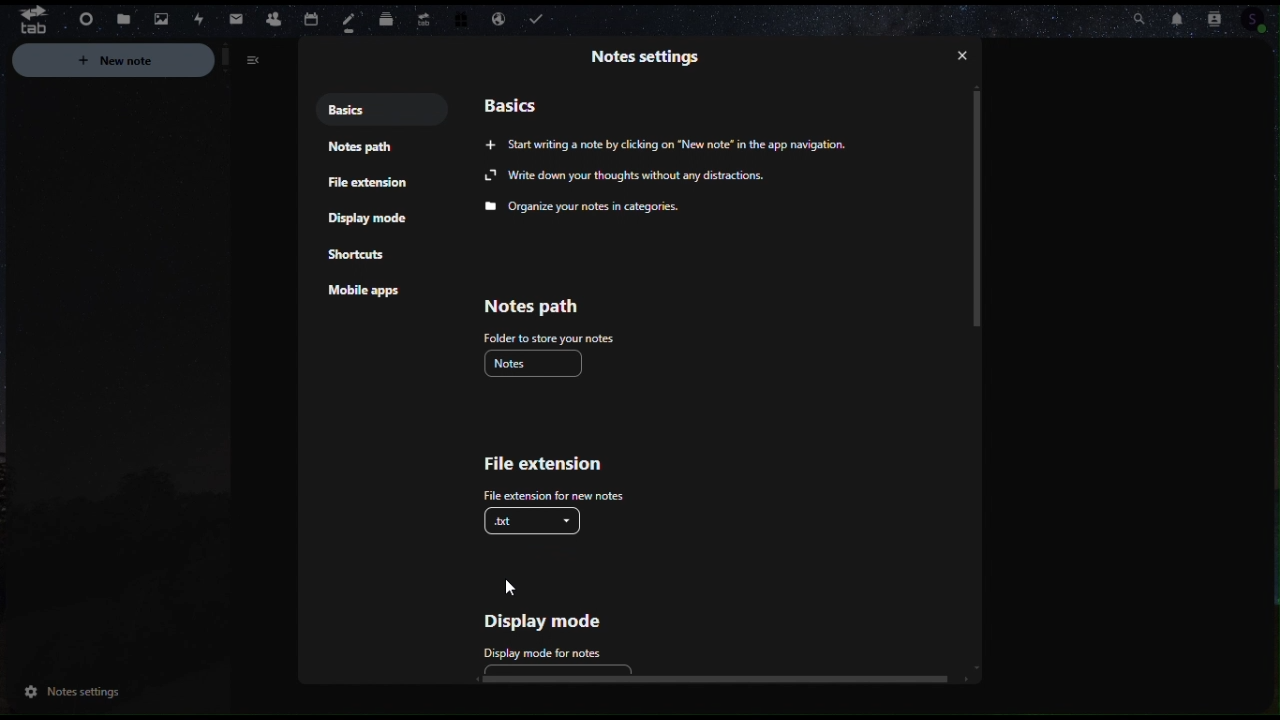  Describe the element at coordinates (627, 176) in the screenshot. I see `write down your thoughts` at that location.